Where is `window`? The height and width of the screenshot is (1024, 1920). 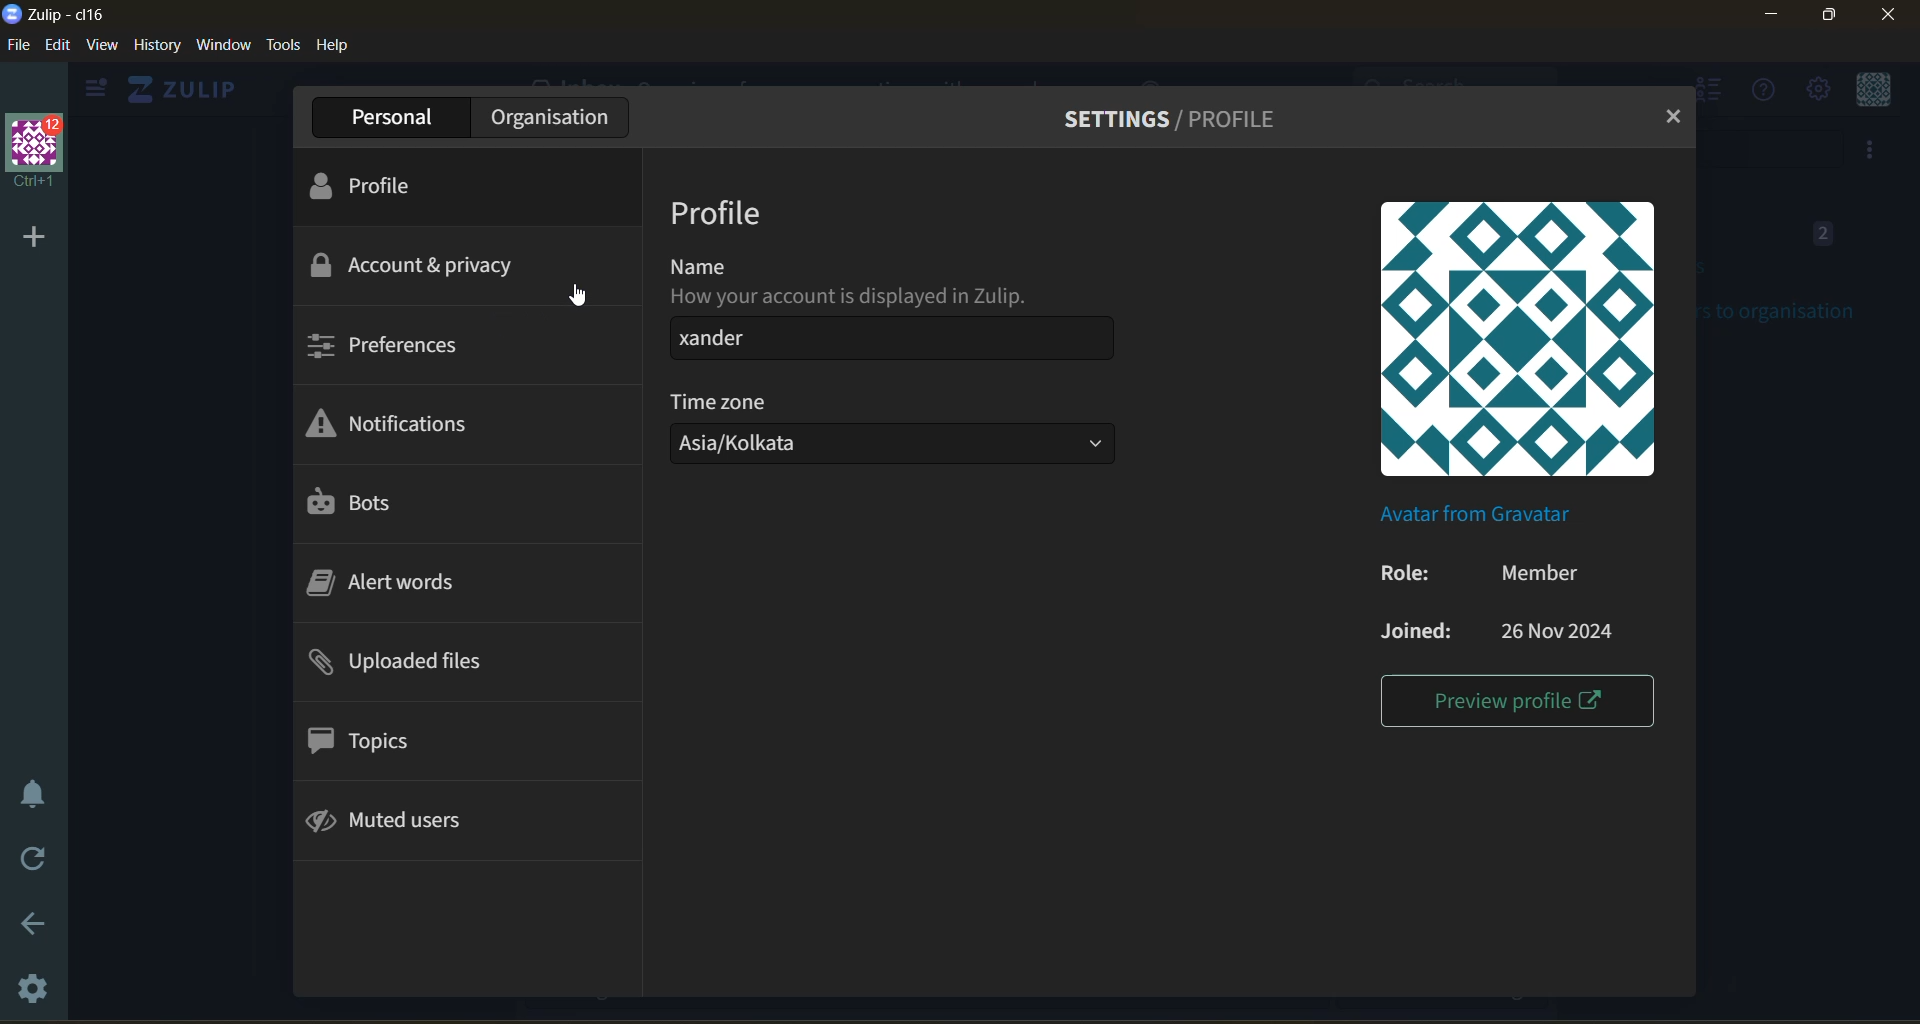 window is located at coordinates (222, 48).